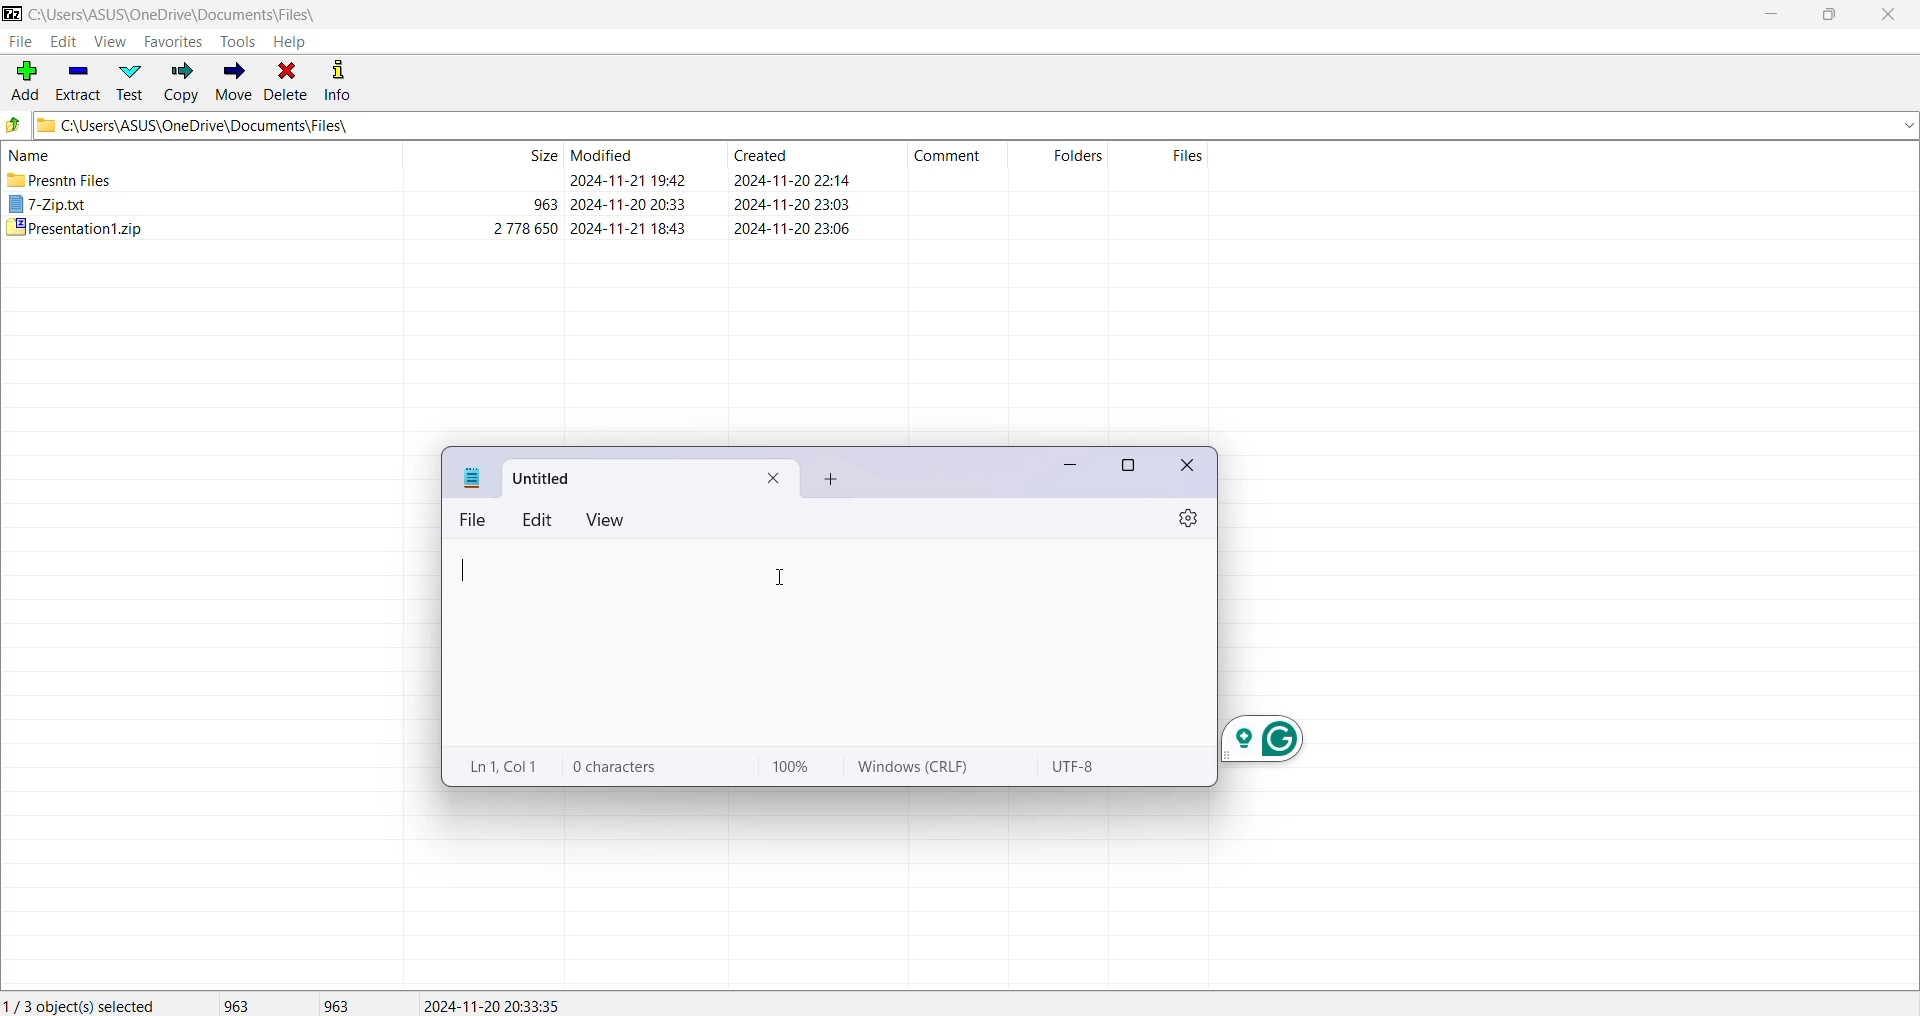 The height and width of the screenshot is (1016, 1920). What do you see at coordinates (237, 42) in the screenshot?
I see `Tools` at bounding box center [237, 42].